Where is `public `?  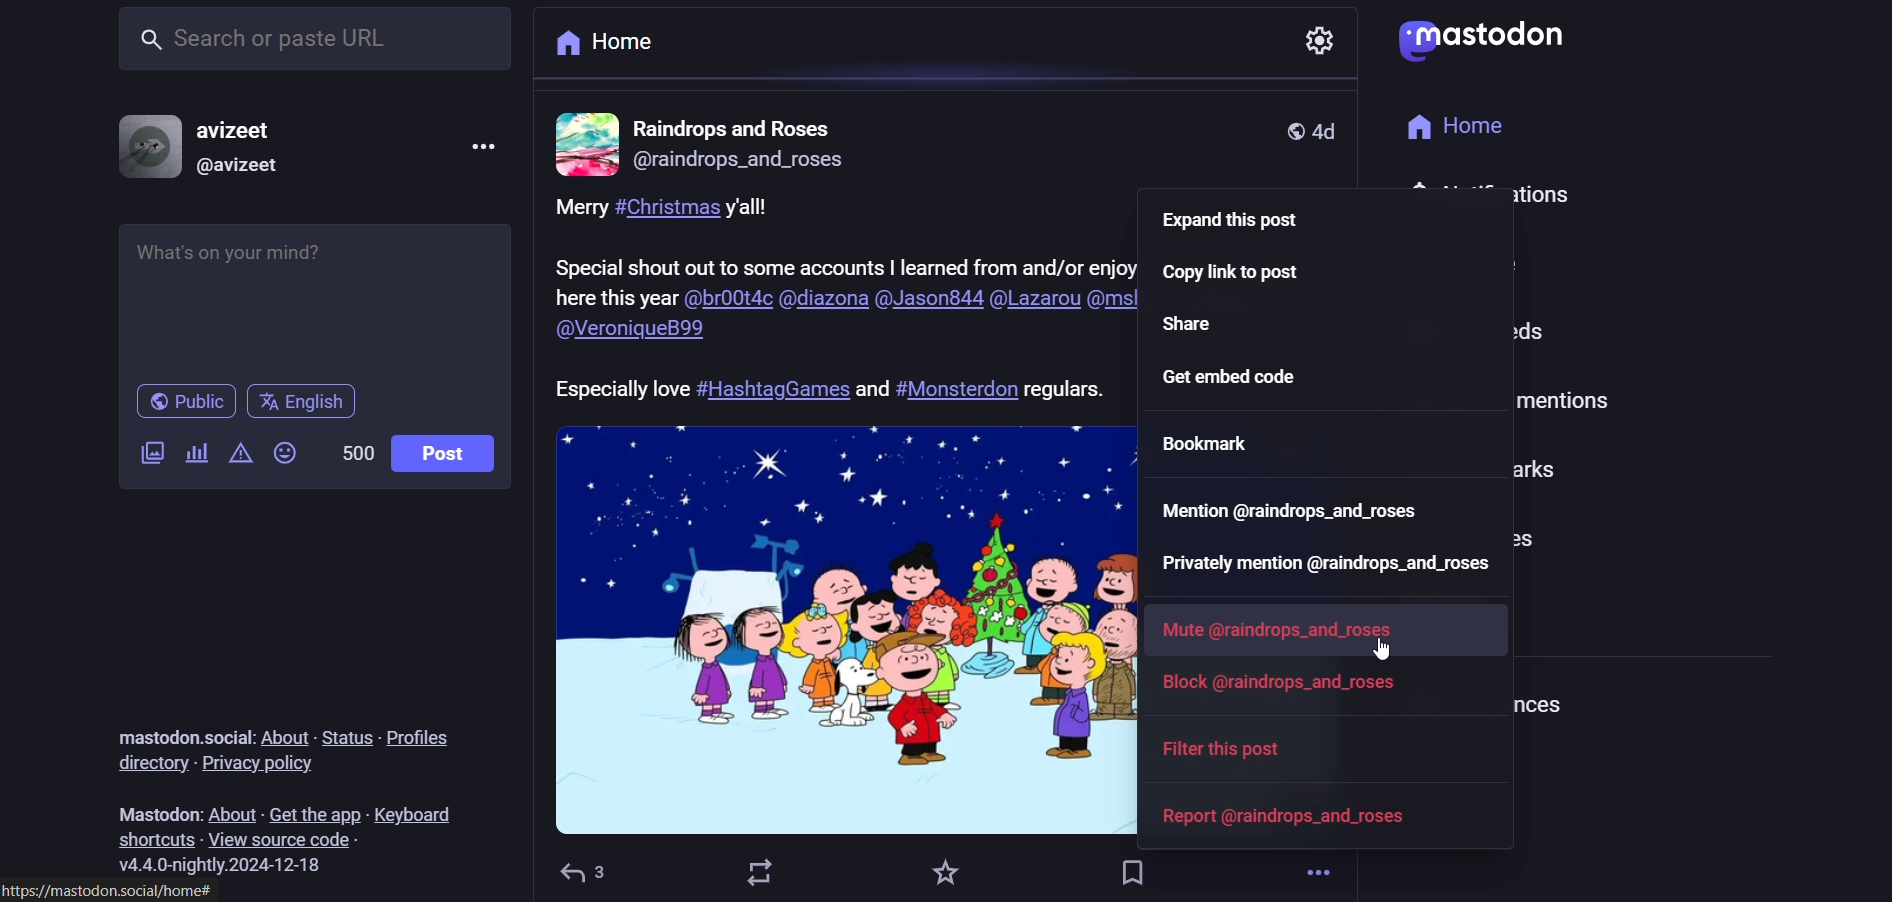
public  is located at coordinates (178, 401).